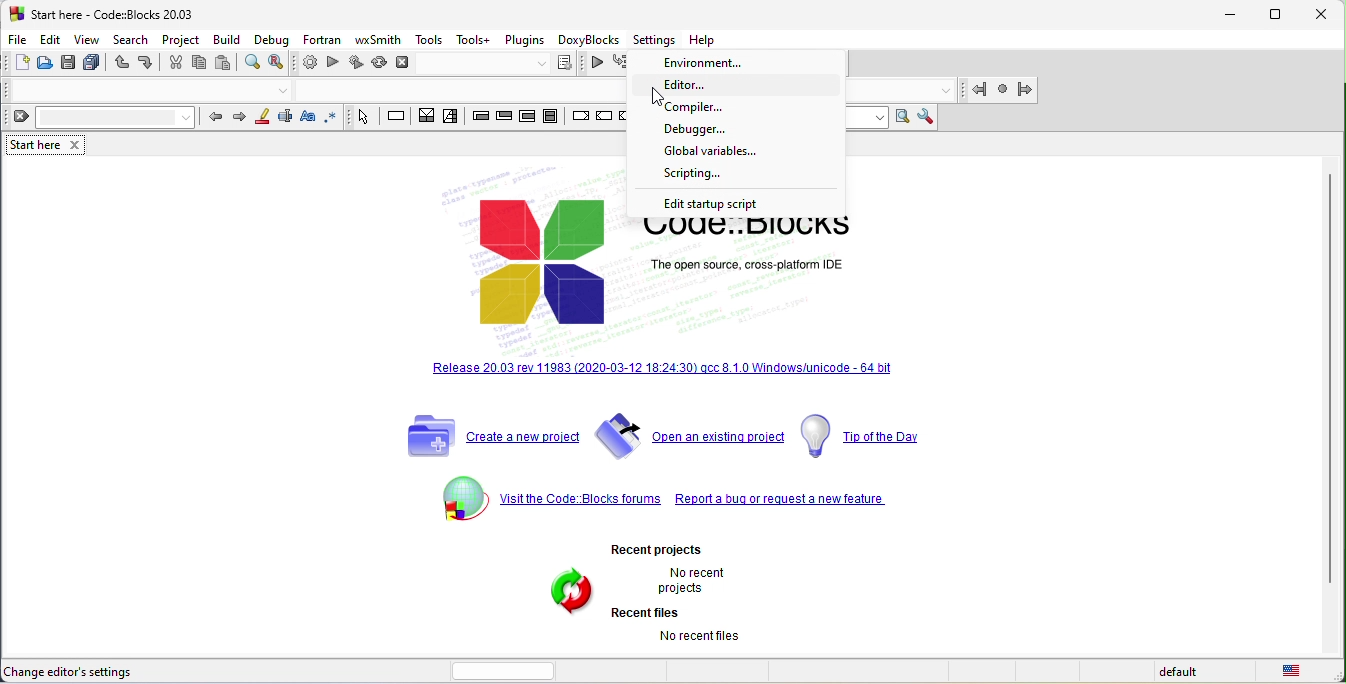 Image resolution: width=1346 pixels, height=684 pixels. I want to click on jump forward, so click(1026, 90).